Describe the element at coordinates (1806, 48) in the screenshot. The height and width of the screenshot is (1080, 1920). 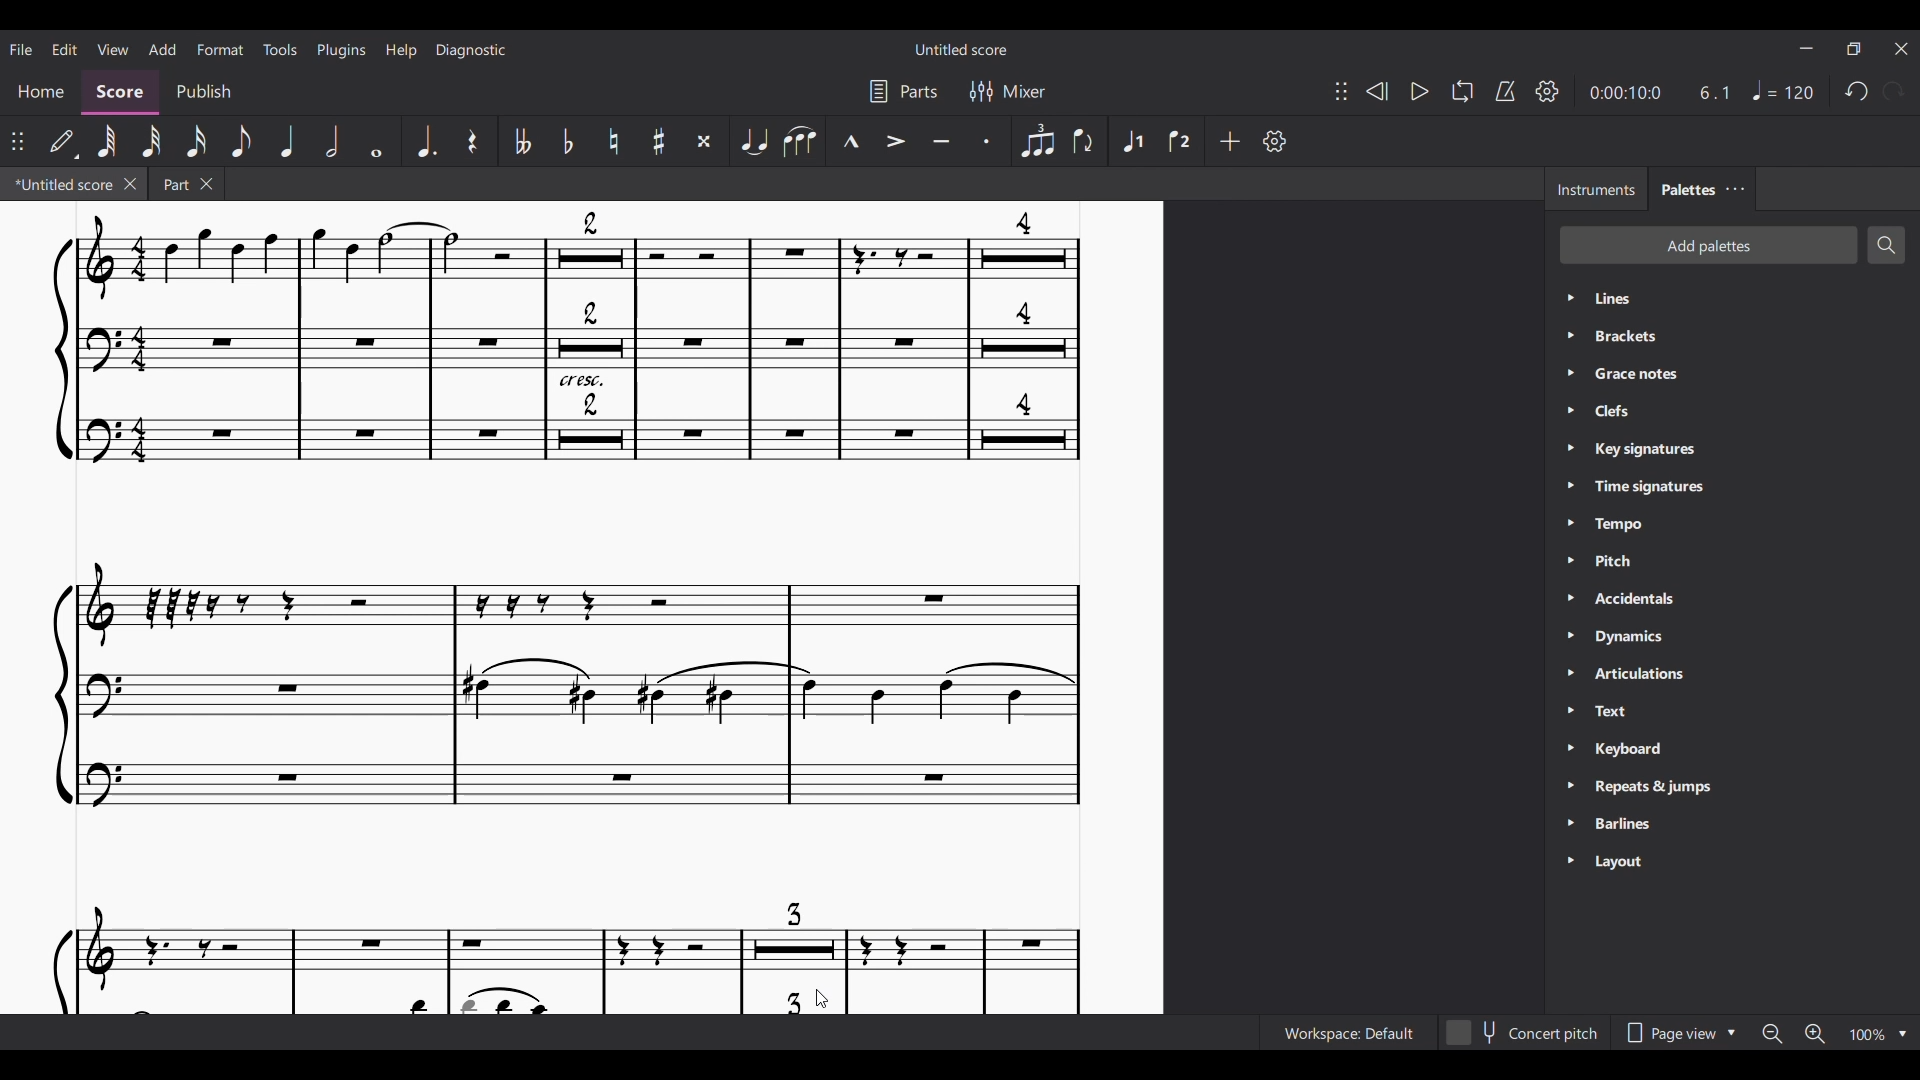
I see `Minimize` at that location.